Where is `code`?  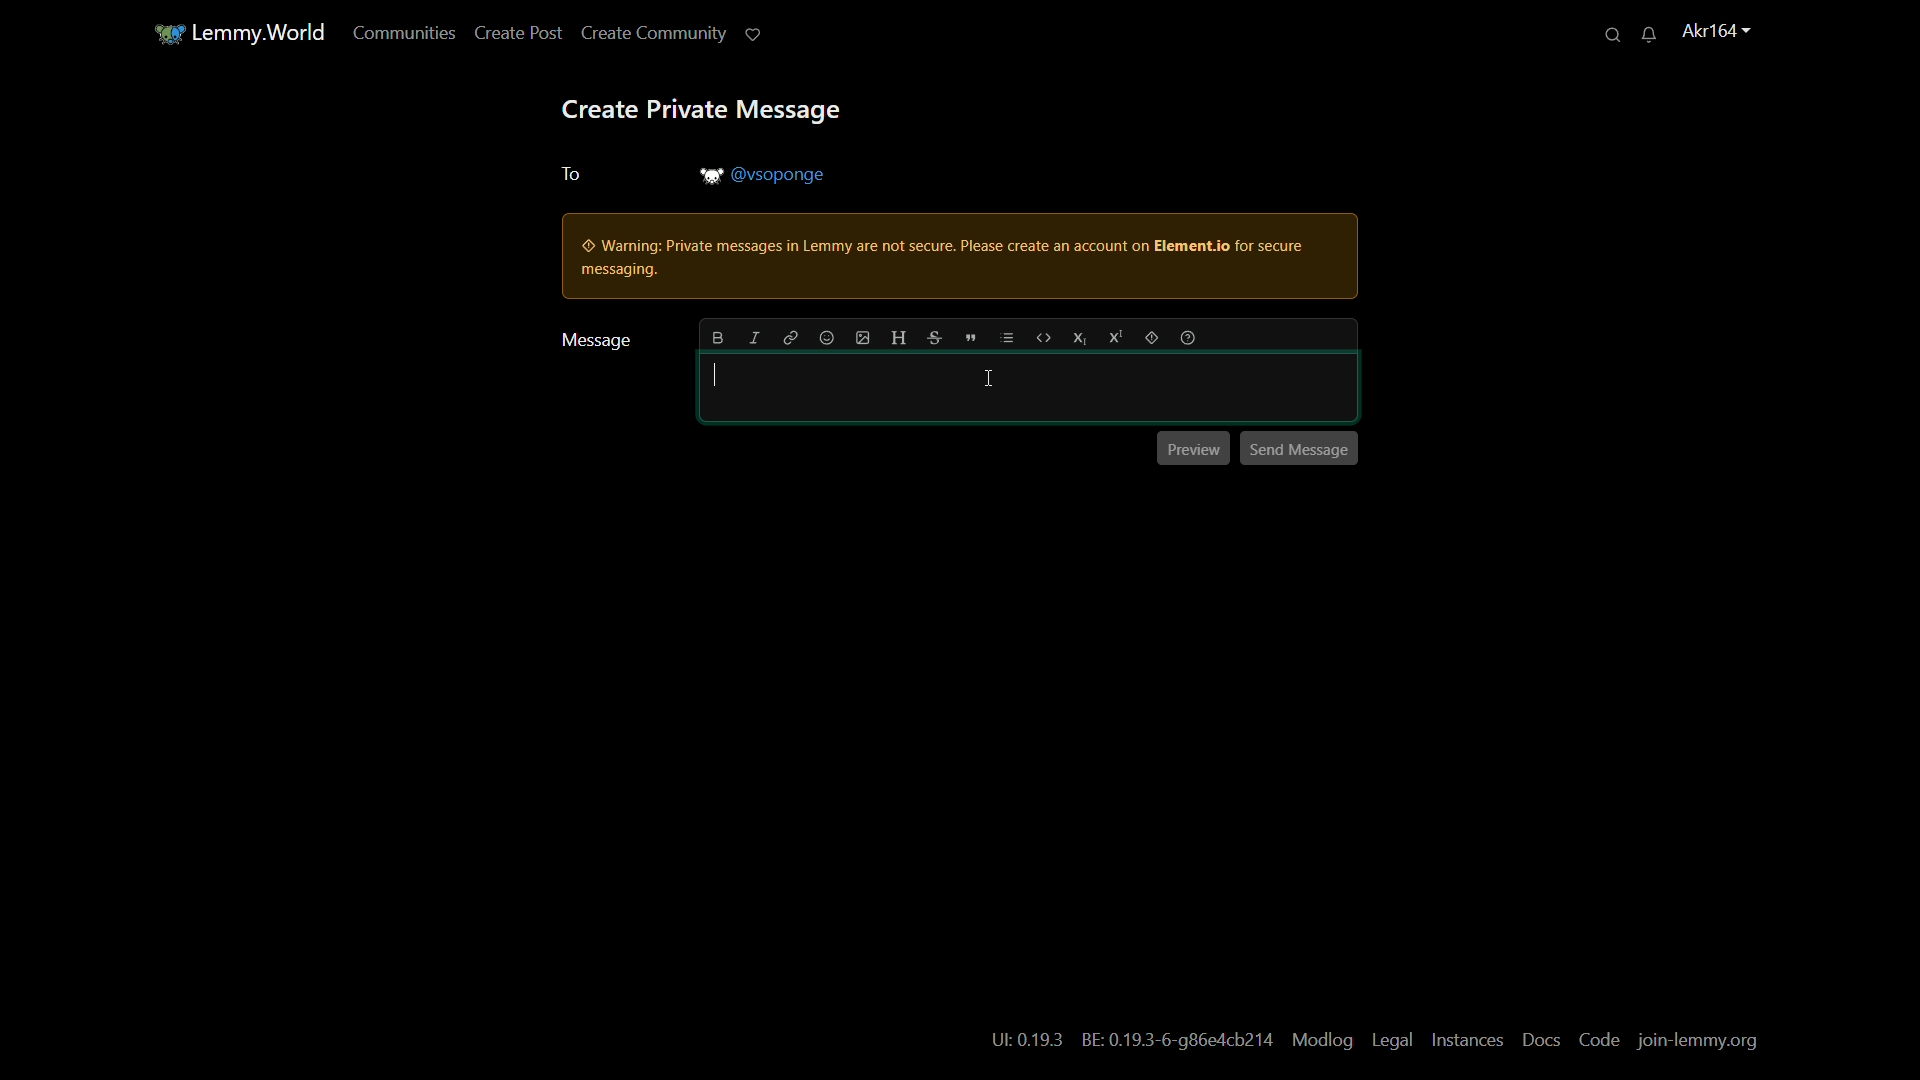
code is located at coordinates (1598, 1043).